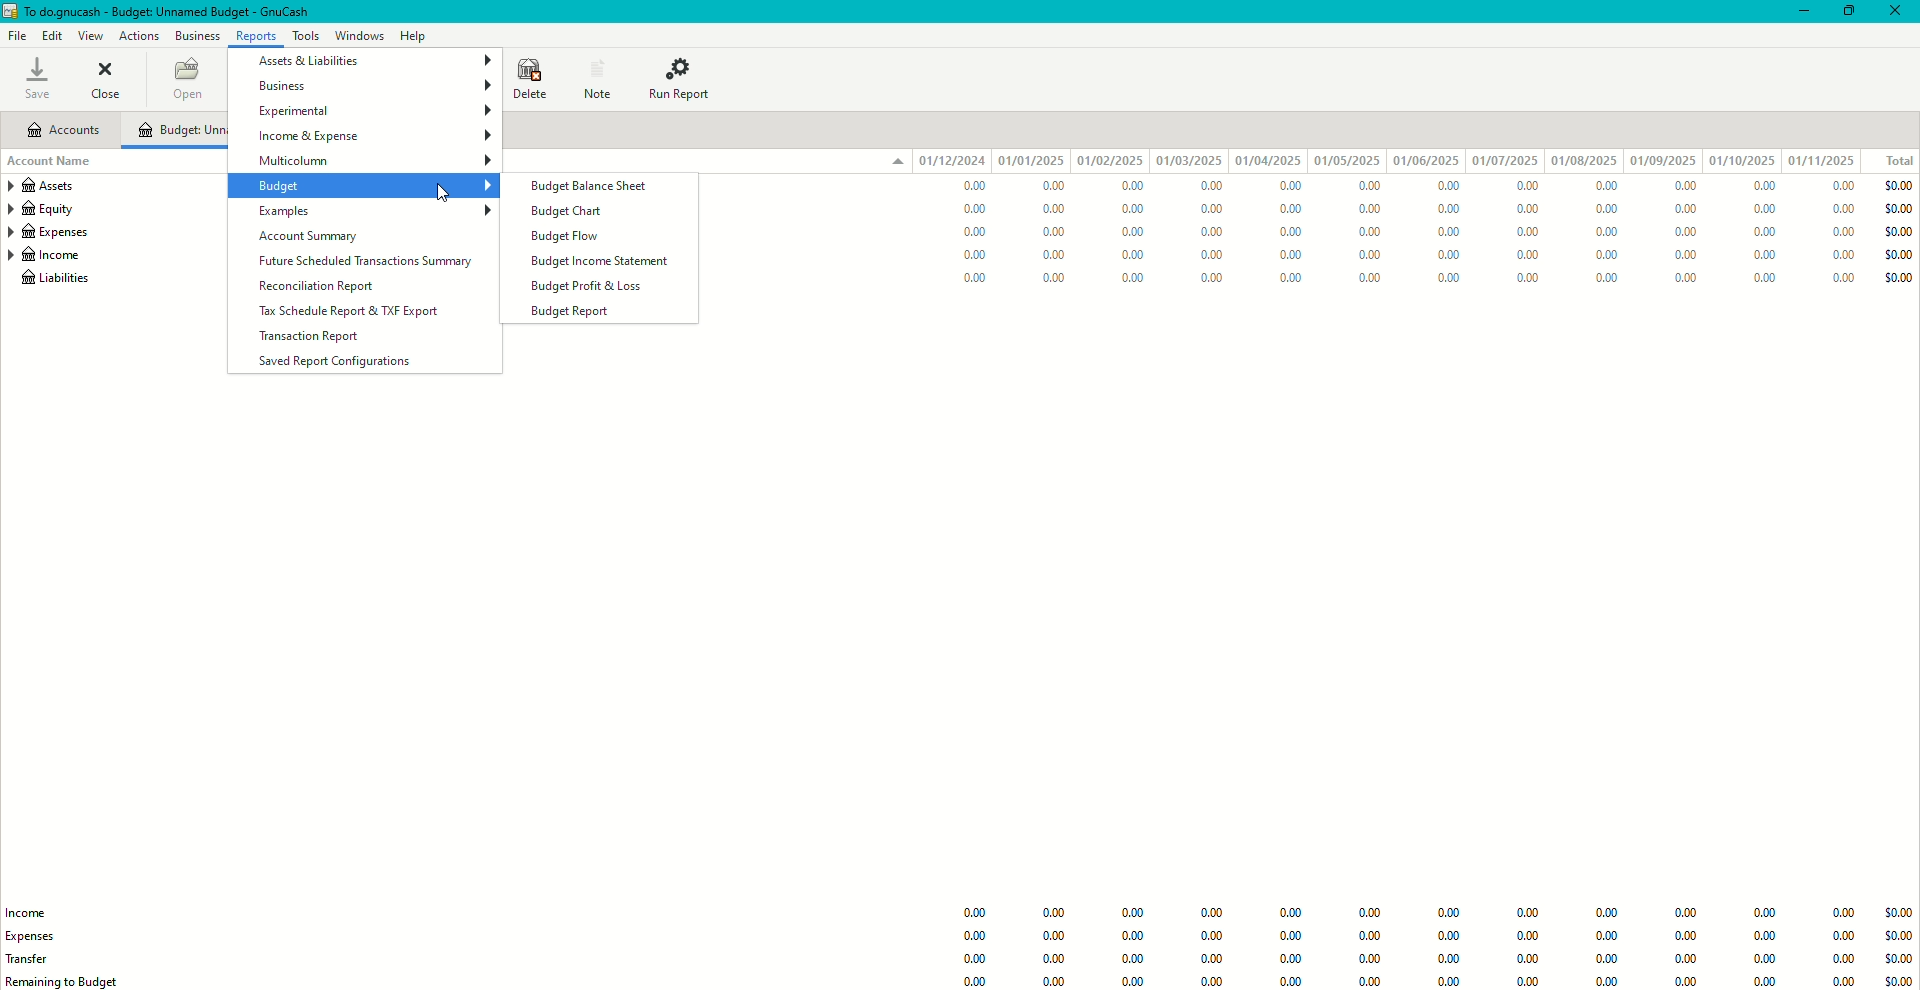 Image resolution: width=1920 pixels, height=990 pixels. Describe the element at coordinates (1134, 231) in the screenshot. I see `0.00` at that location.